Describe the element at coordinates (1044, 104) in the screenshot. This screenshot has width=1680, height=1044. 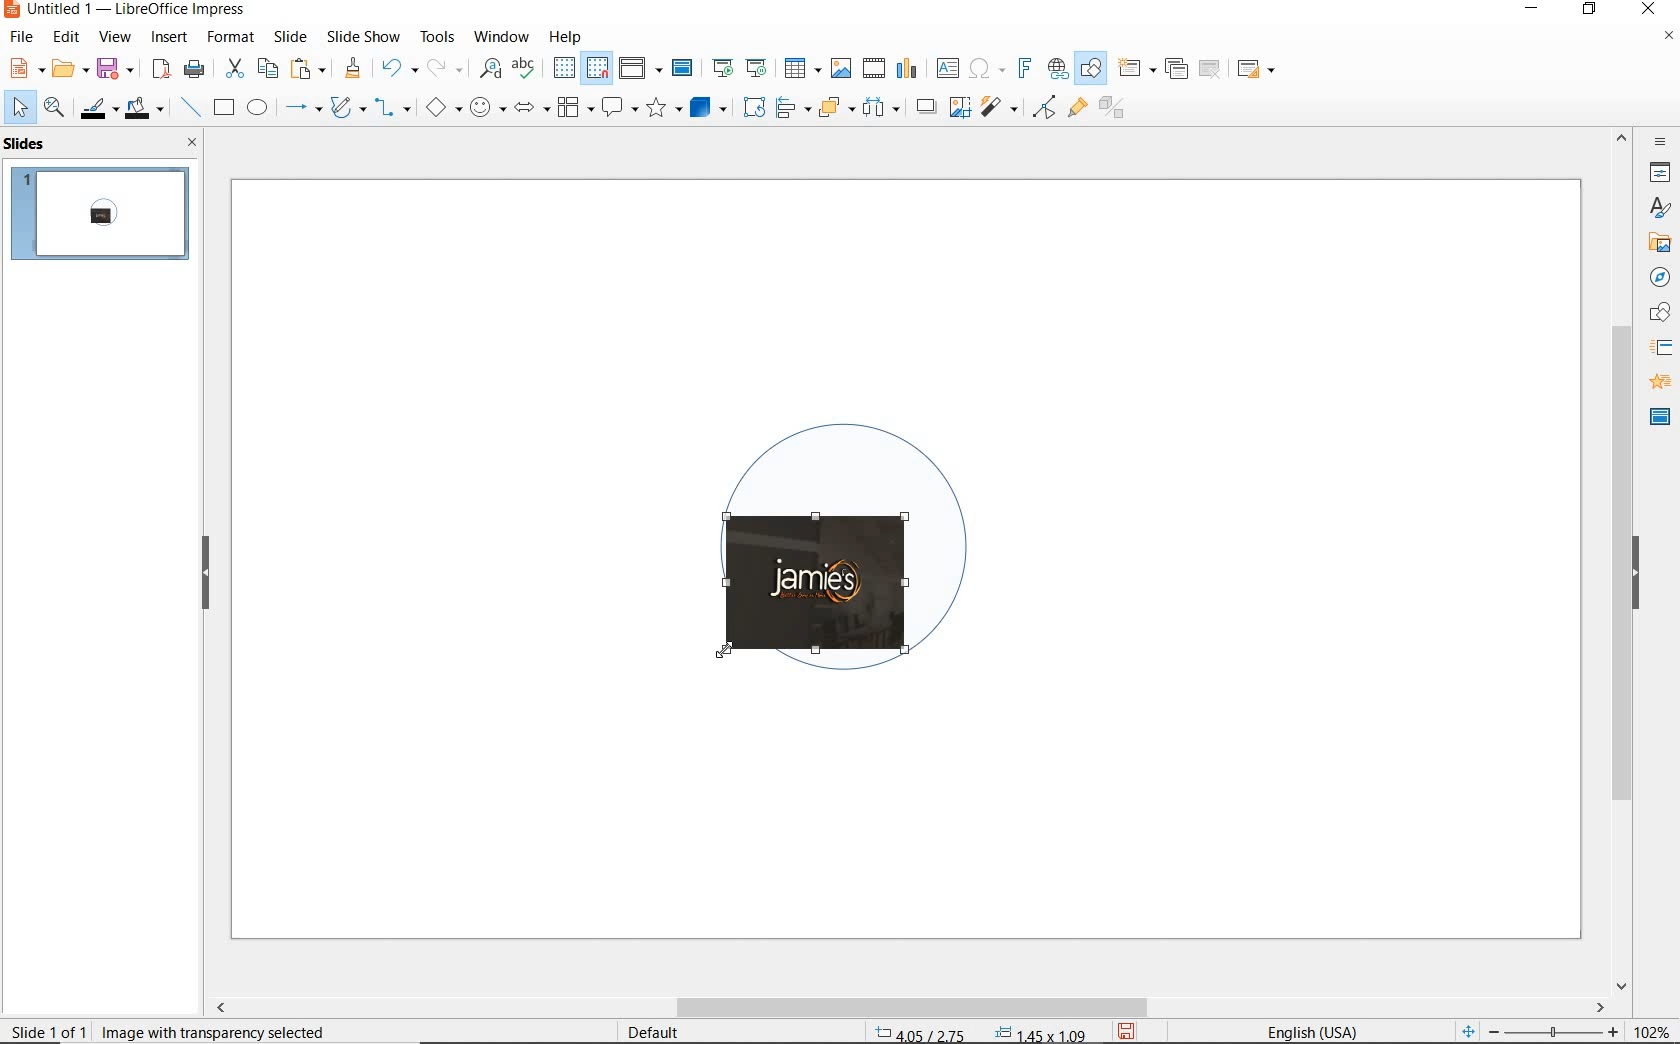
I see `filter` at that location.